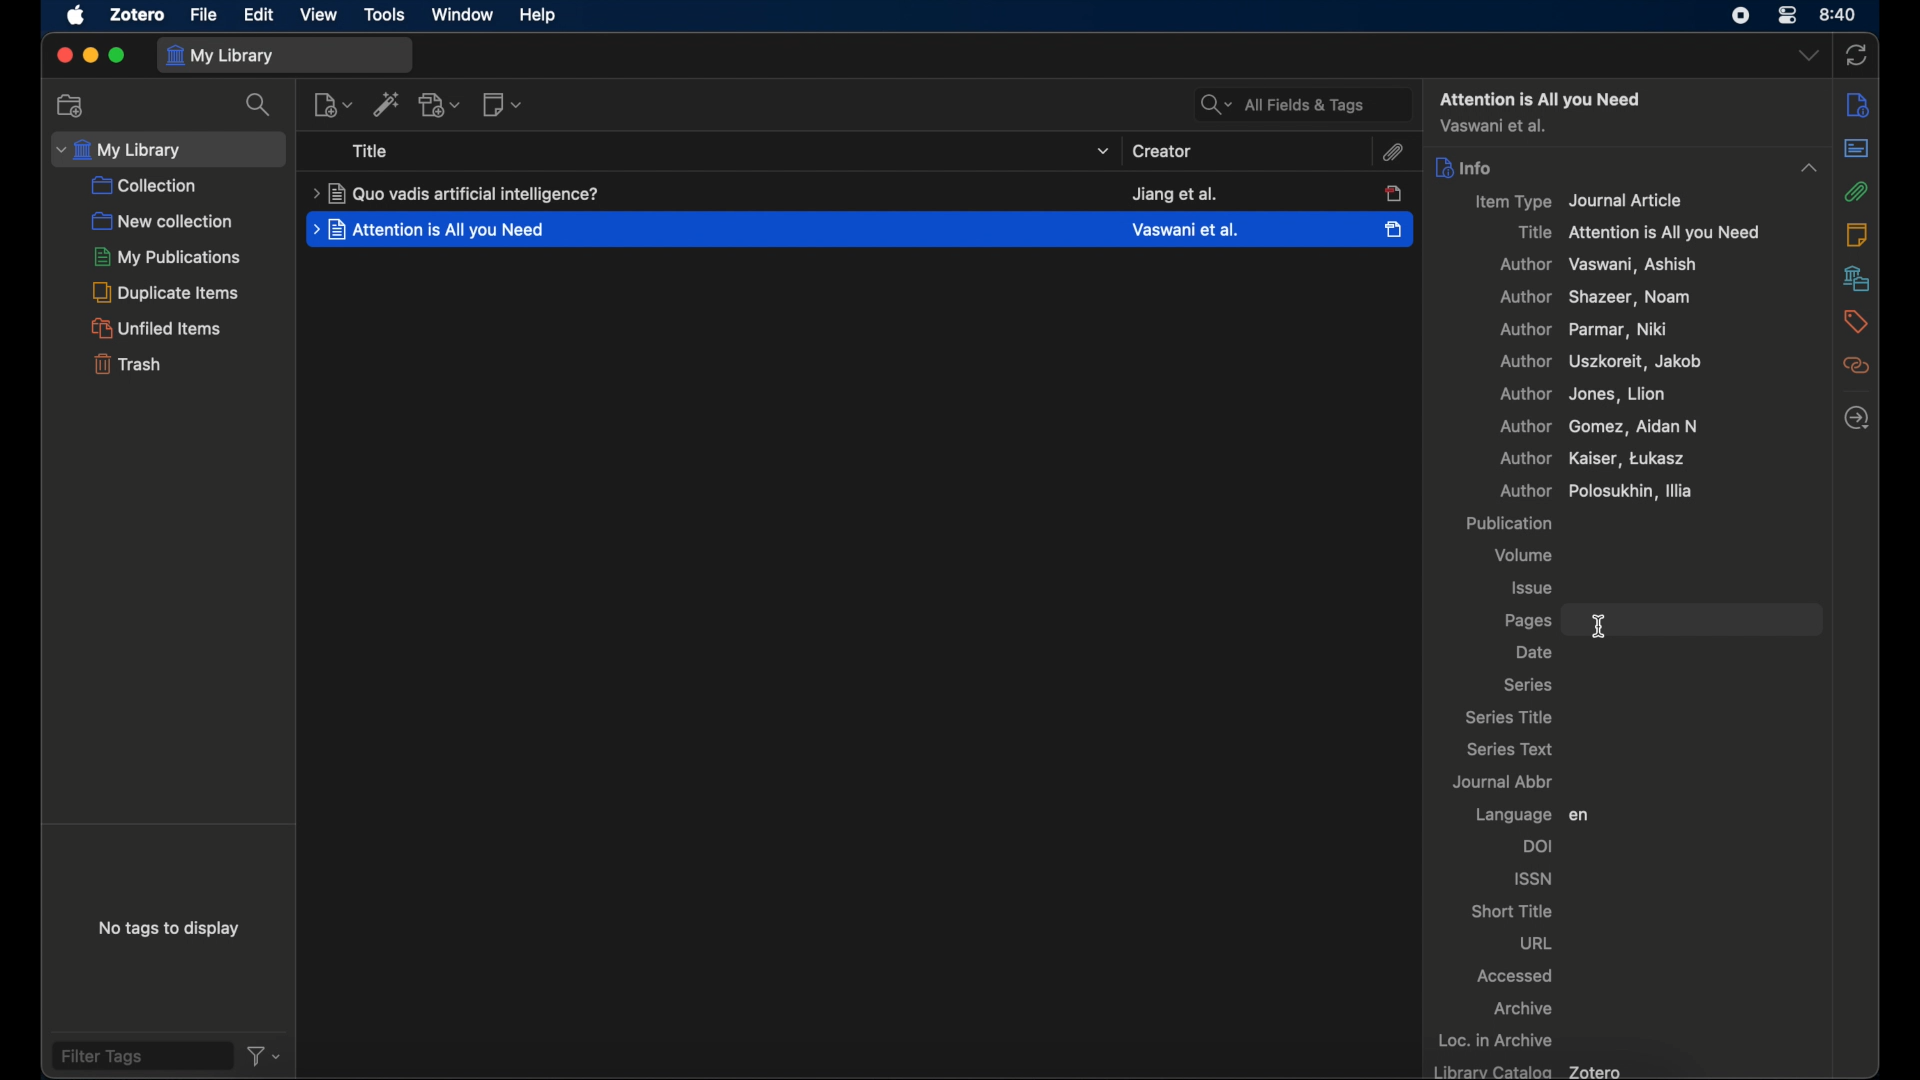 The height and width of the screenshot is (1080, 1920). I want to click on creator creator name, so click(1183, 230).